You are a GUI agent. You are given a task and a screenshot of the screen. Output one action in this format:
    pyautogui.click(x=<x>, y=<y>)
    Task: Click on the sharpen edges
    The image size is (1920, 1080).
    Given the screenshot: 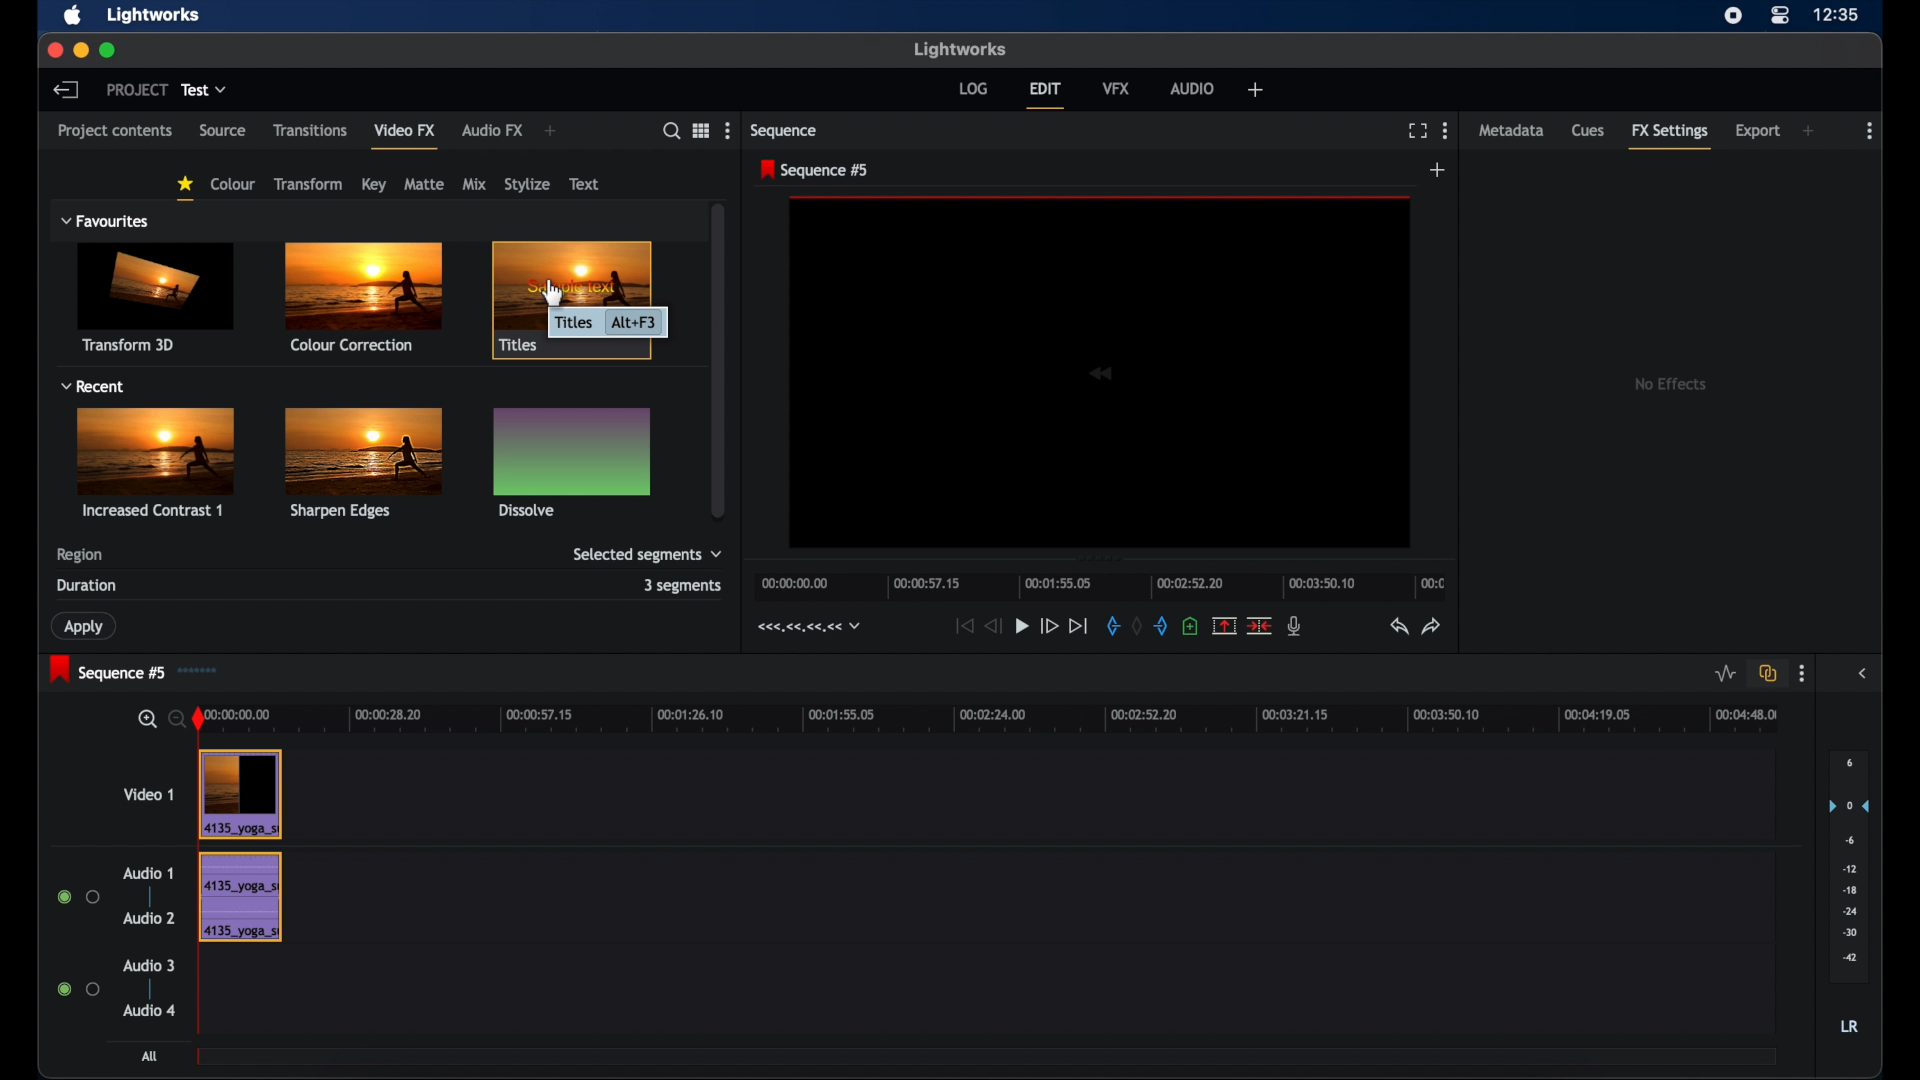 What is the action you would take?
    pyautogui.click(x=360, y=462)
    